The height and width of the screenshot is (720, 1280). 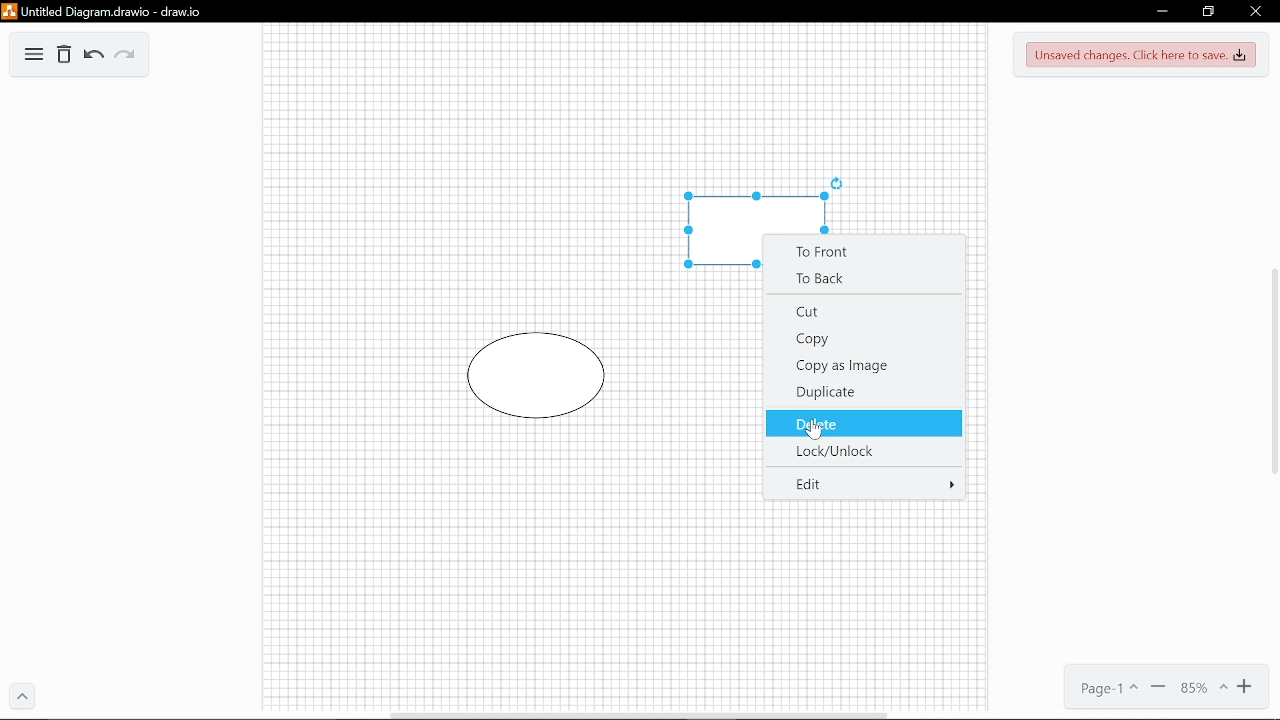 What do you see at coordinates (92, 56) in the screenshot?
I see `Undo` at bounding box center [92, 56].